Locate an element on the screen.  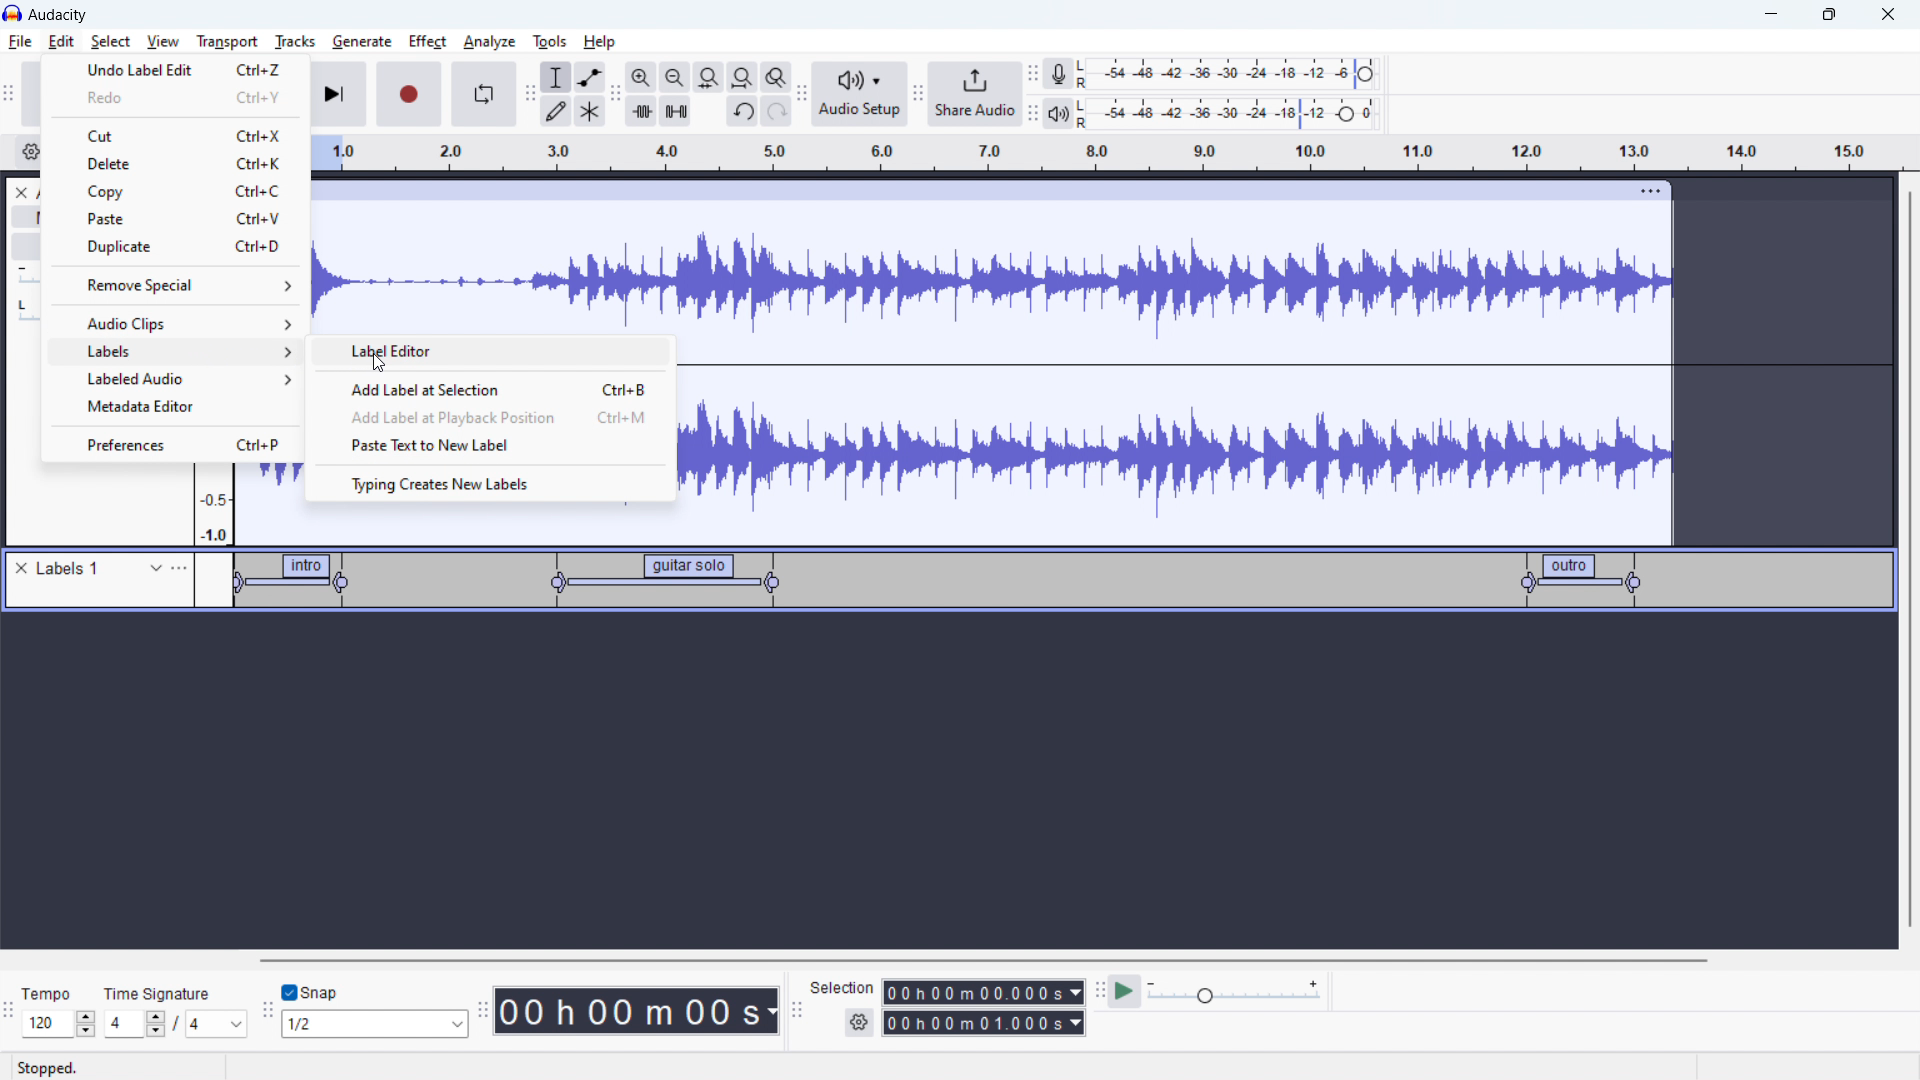
tempo is located at coordinates (60, 993).